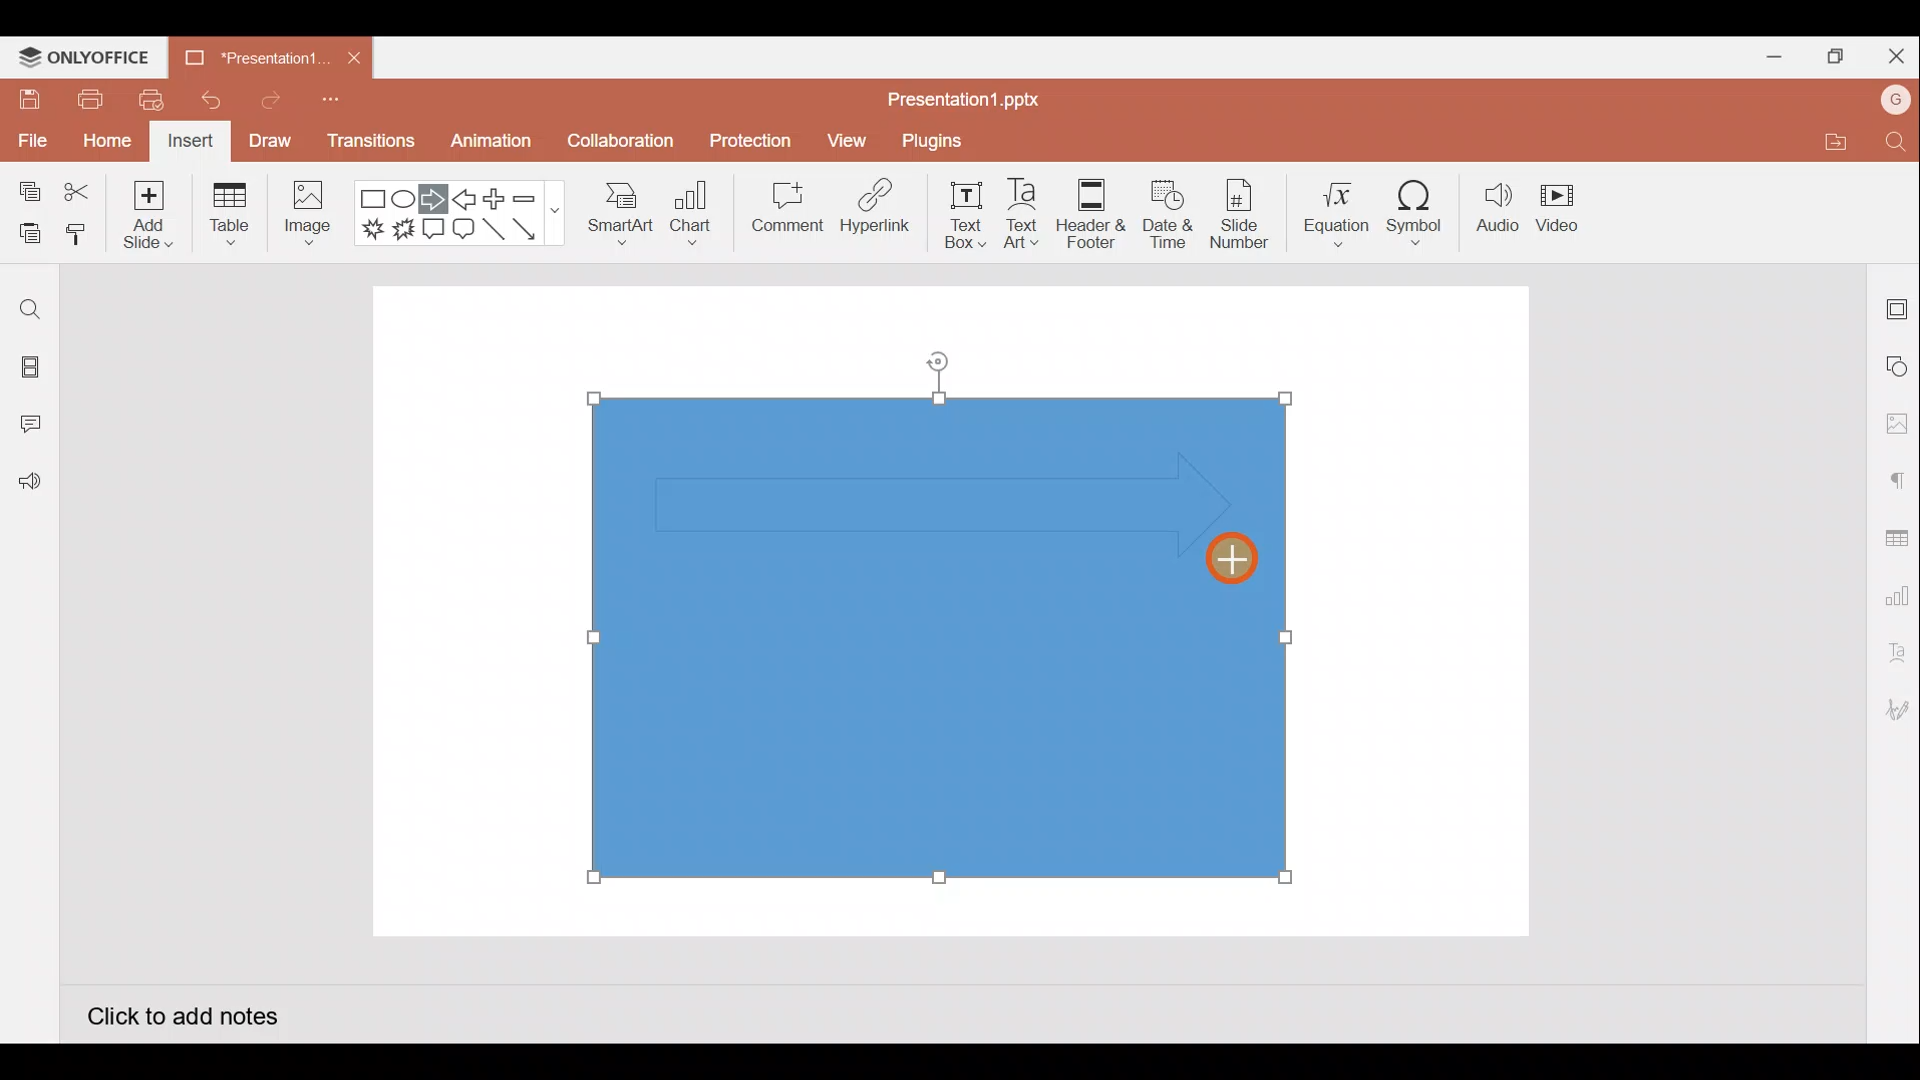  I want to click on Video, so click(1560, 204).